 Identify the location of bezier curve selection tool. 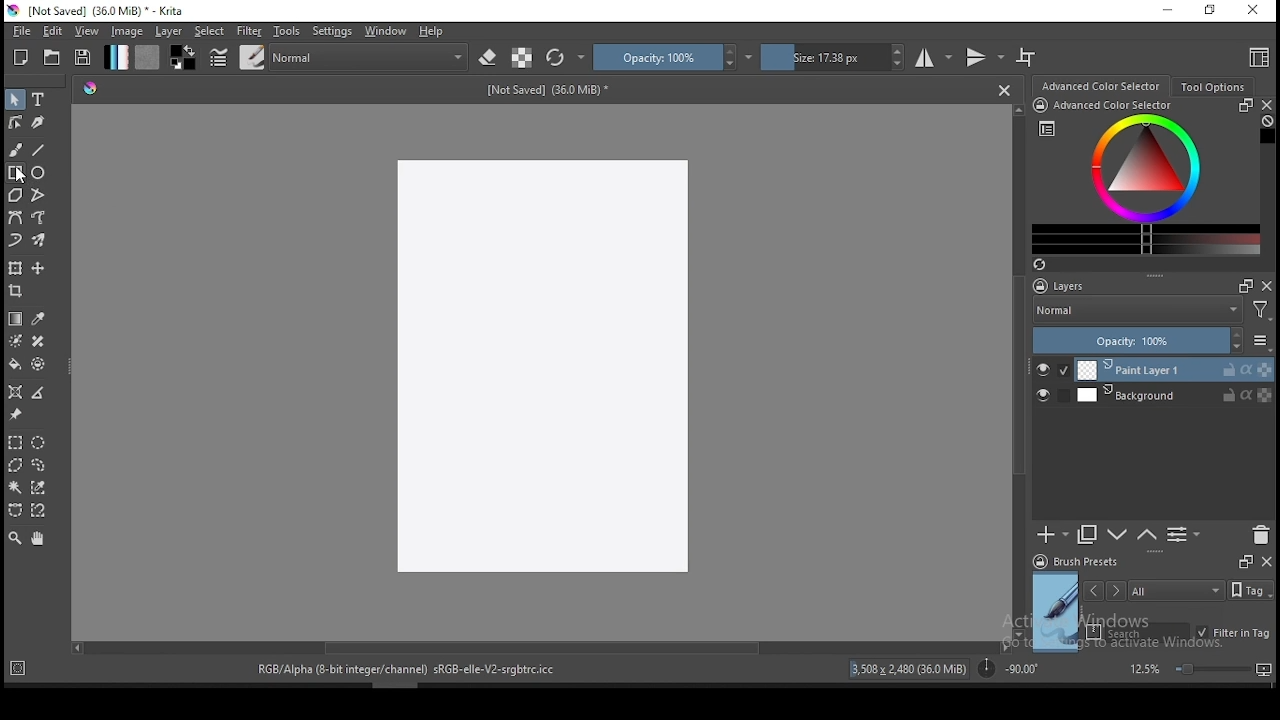
(15, 511).